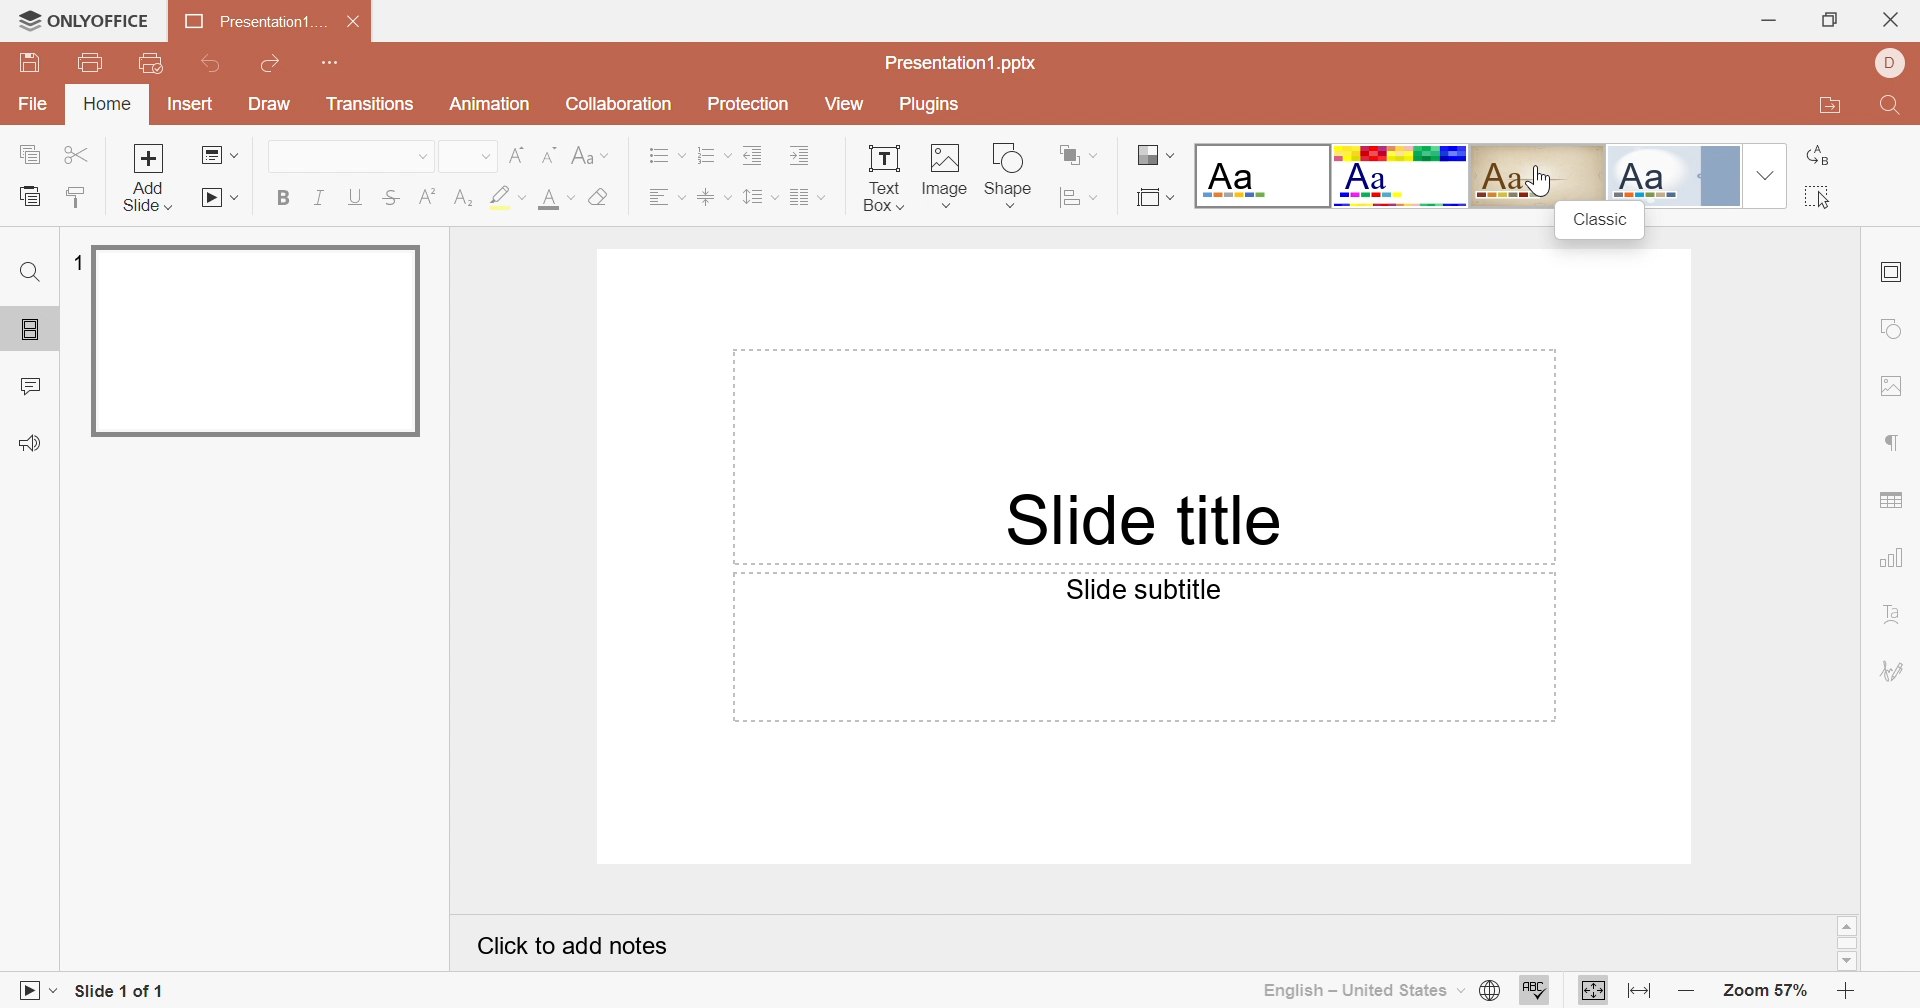  What do you see at coordinates (1765, 23) in the screenshot?
I see `Minimize` at bounding box center [1765, 23].